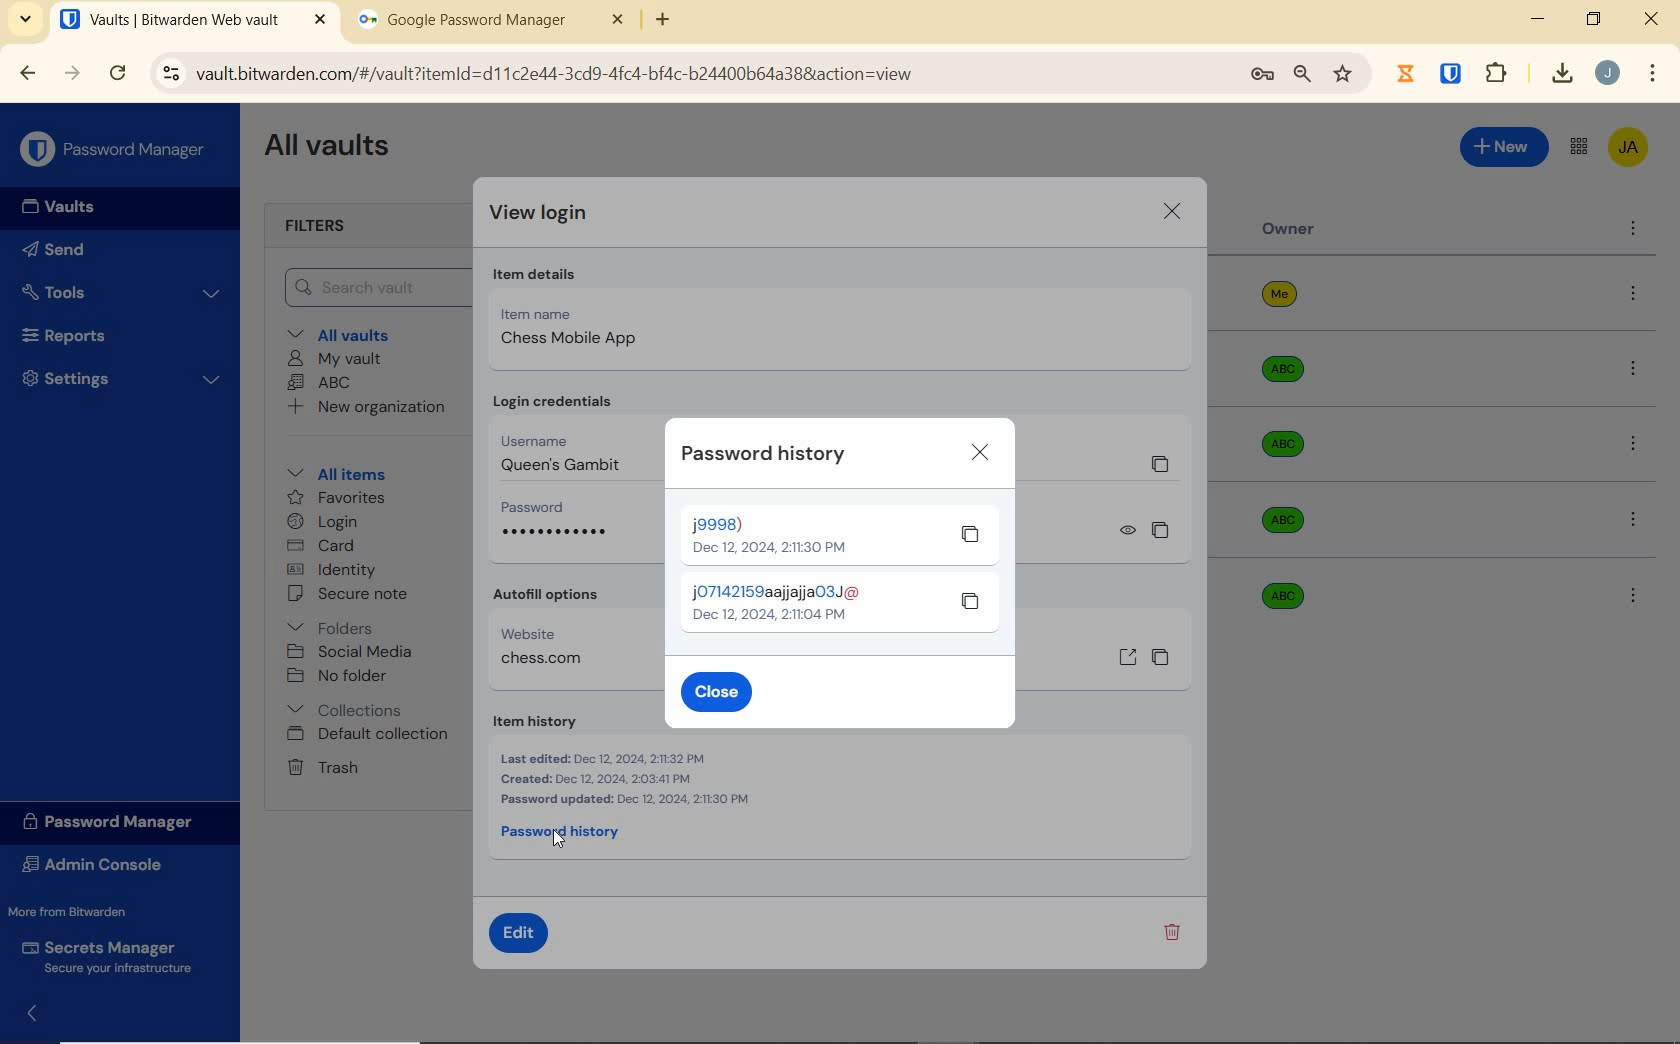  What do you see at coordinates (980, 452) in the screenshot?
I see `CLOSE` at bounding box center [980, 452].